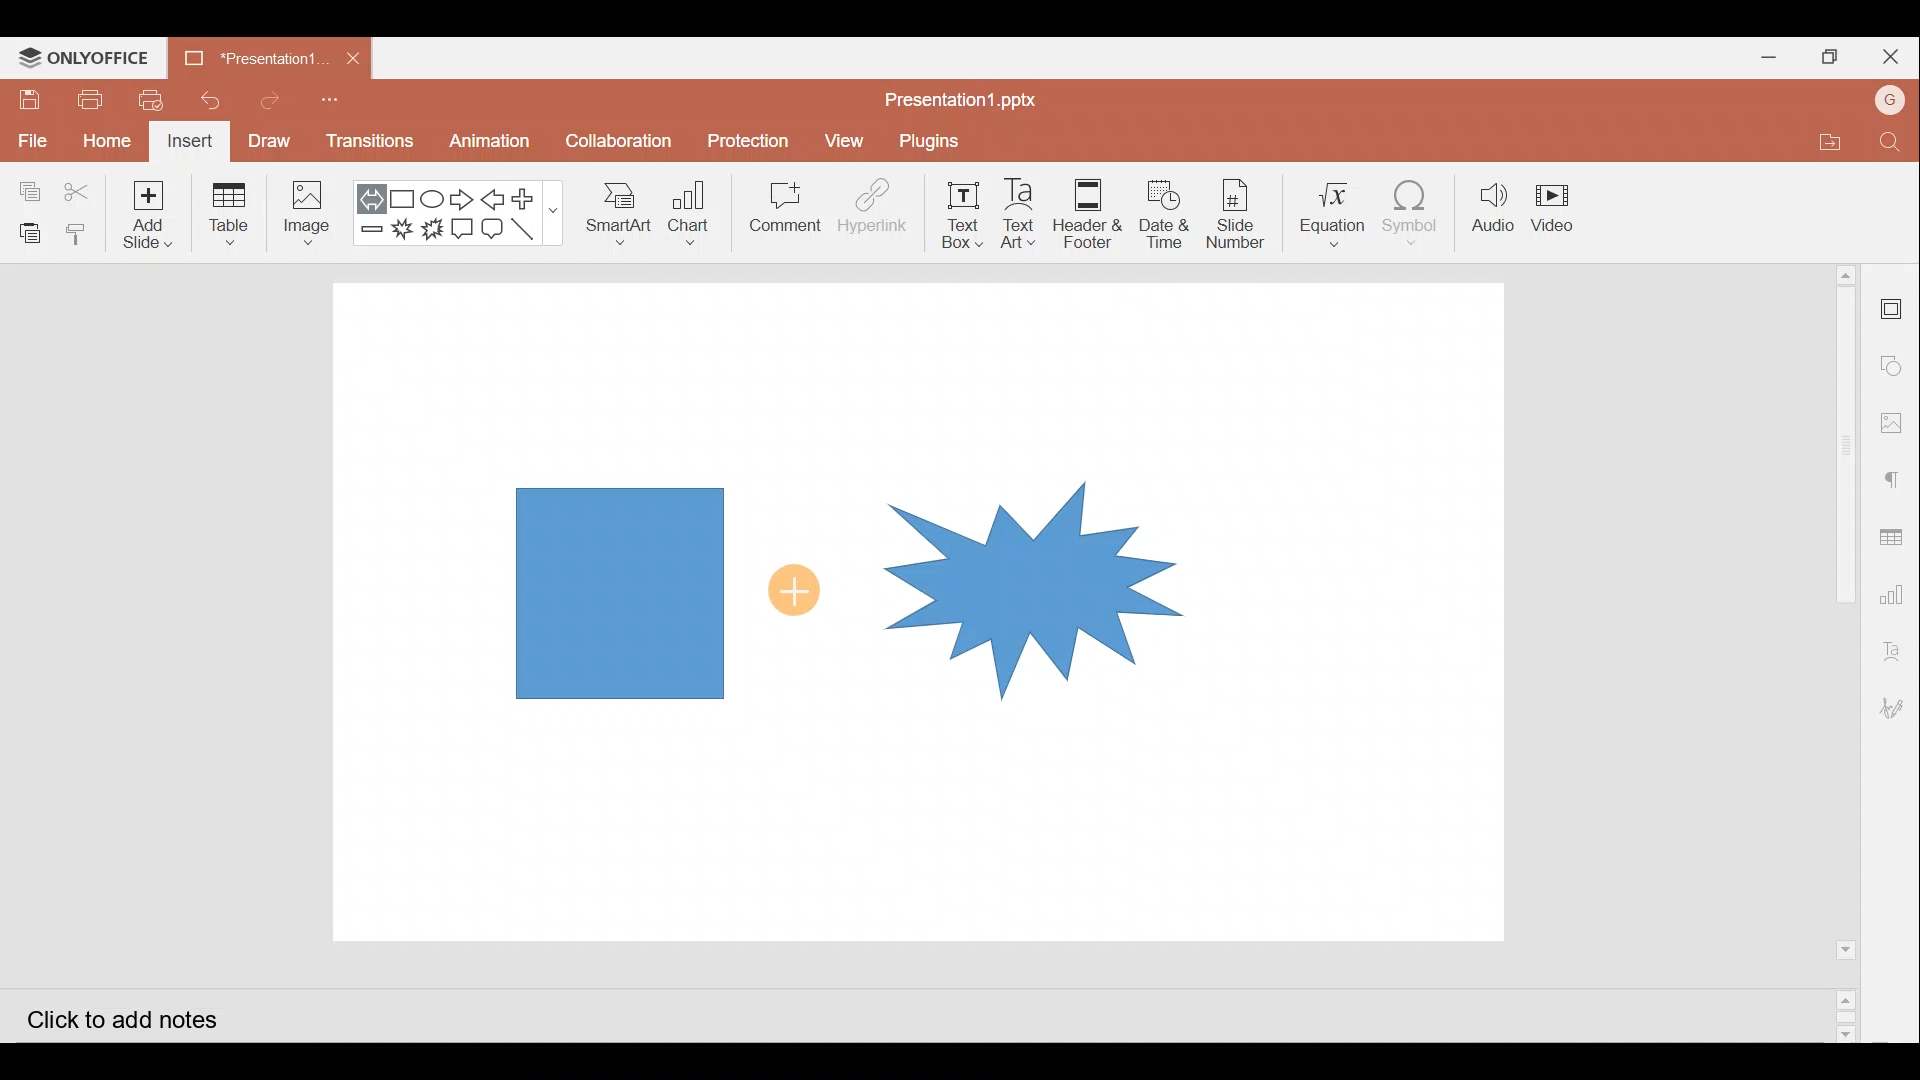 This screenshot has width=1920, height=1080. Describe the element at coordinates (966, 213) in the screenshot. I see `Text box` at that location.